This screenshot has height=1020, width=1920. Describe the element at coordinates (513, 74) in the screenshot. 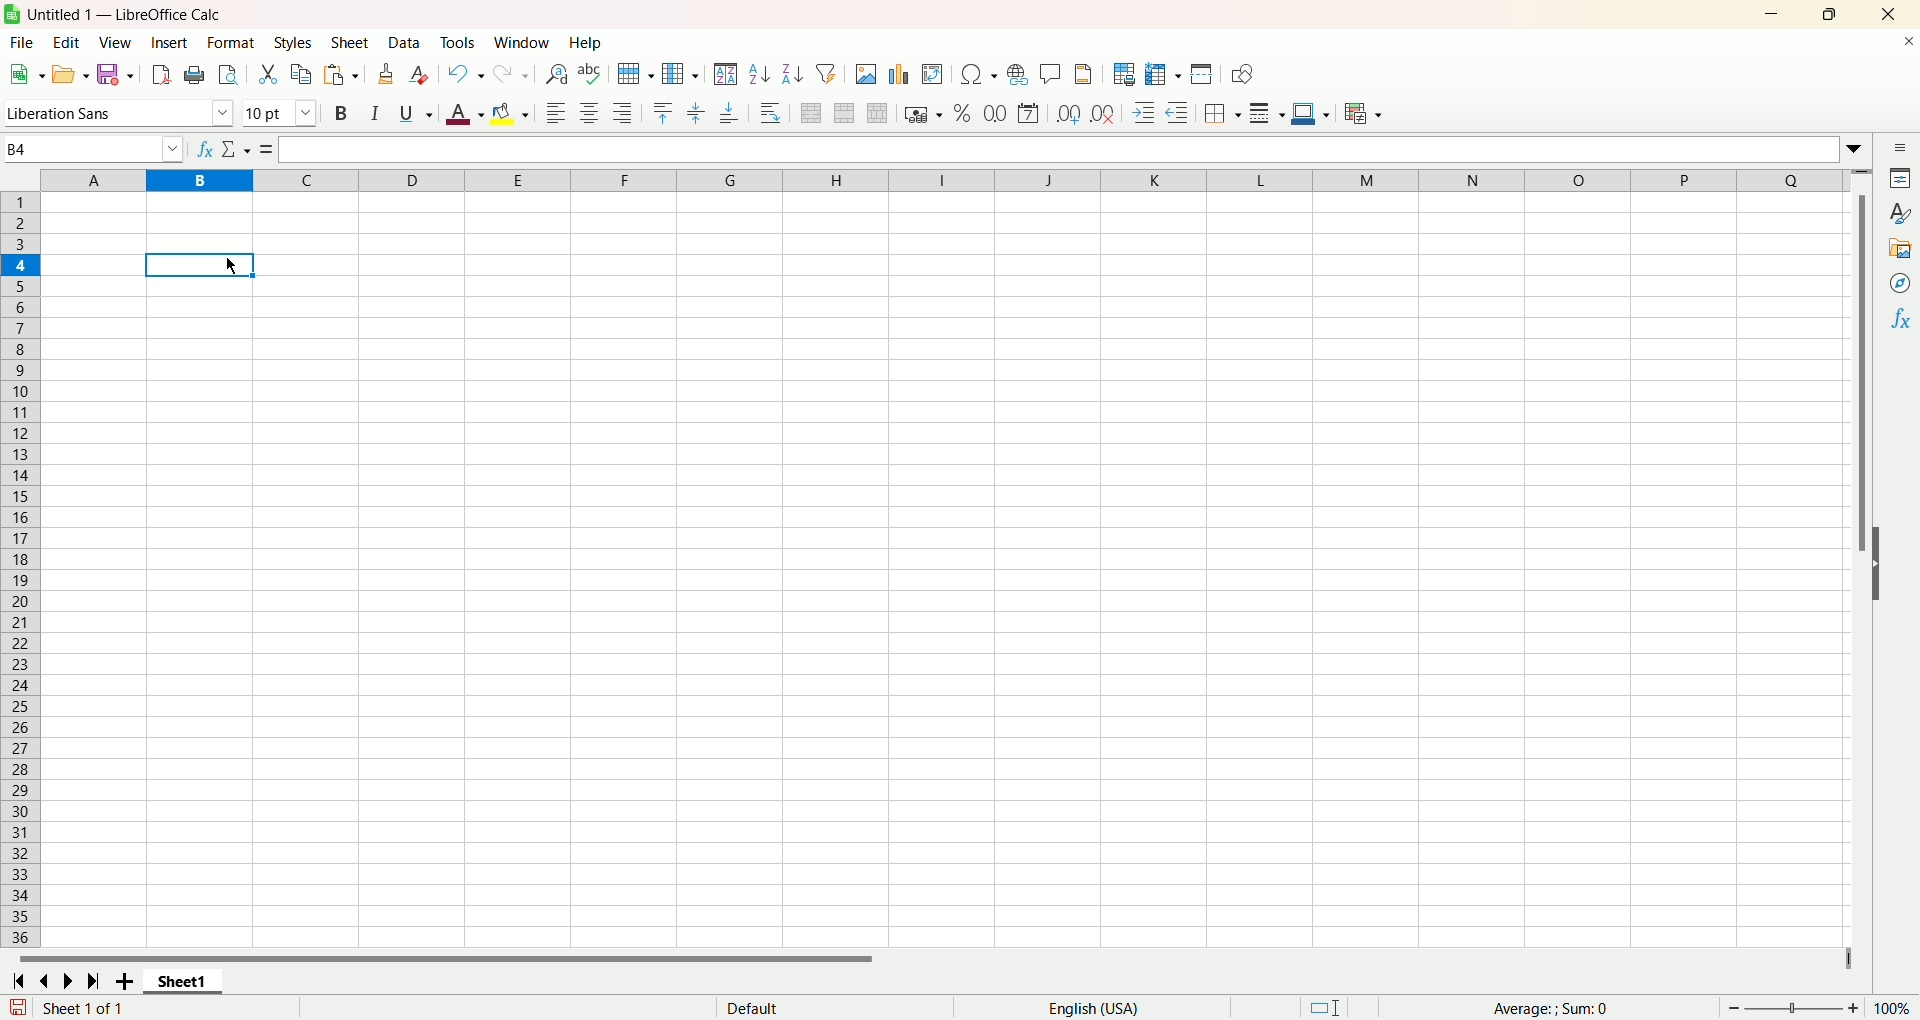

I see `redo` at that location.